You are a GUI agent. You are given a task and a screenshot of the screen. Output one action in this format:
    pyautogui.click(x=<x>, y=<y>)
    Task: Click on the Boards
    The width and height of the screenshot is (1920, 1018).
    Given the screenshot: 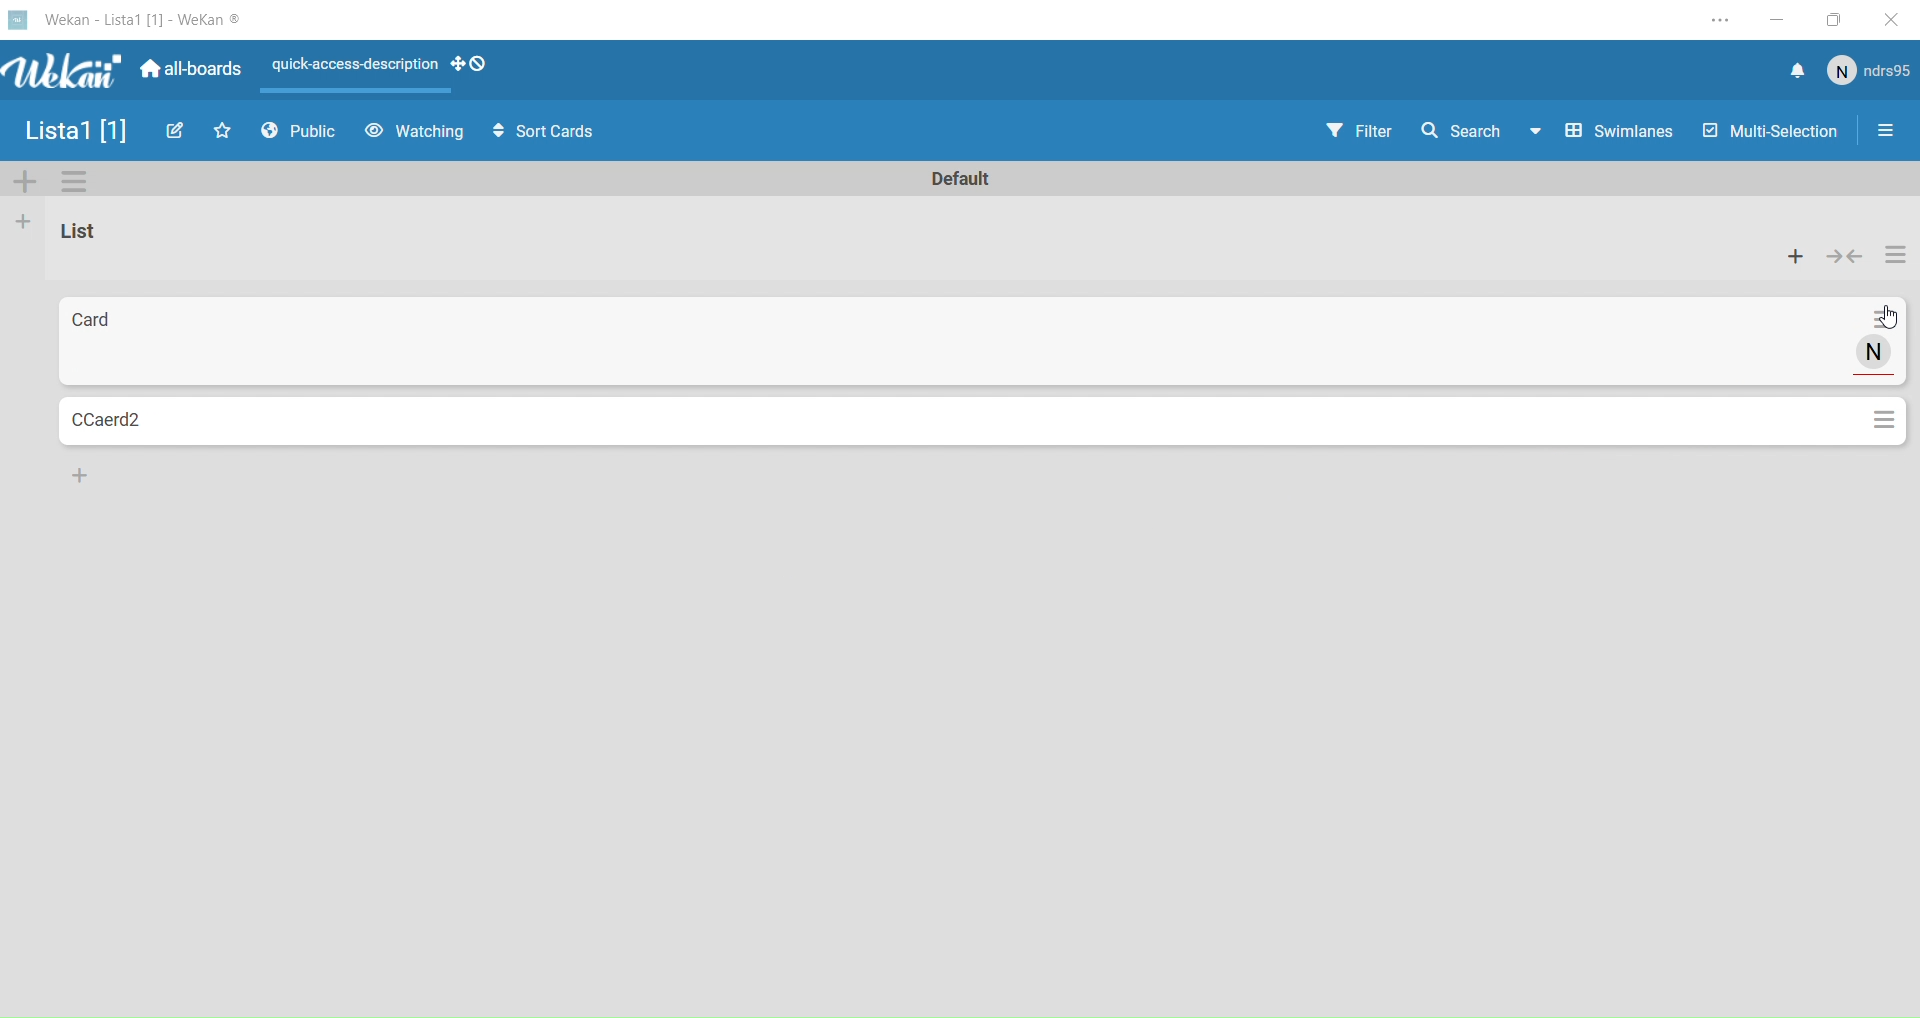 What is the action you would take?
    pyautogui.click(x=190, y=74)
    